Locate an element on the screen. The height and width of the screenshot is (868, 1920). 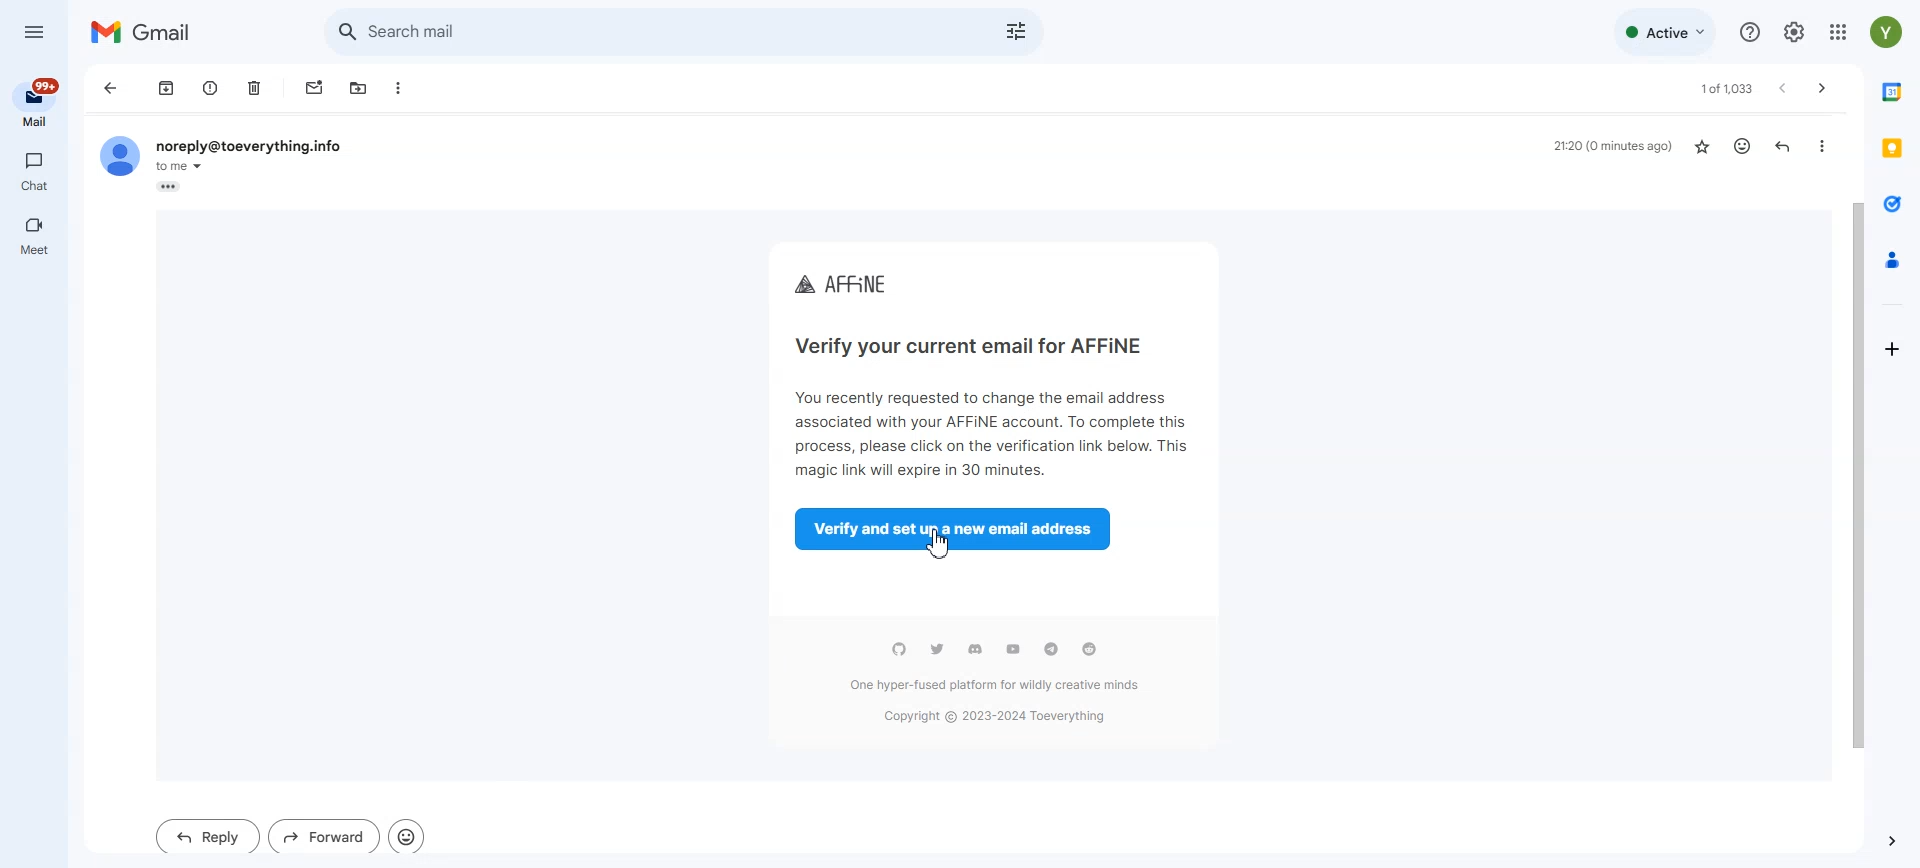
reddit is located at coordinates (1089, 649).